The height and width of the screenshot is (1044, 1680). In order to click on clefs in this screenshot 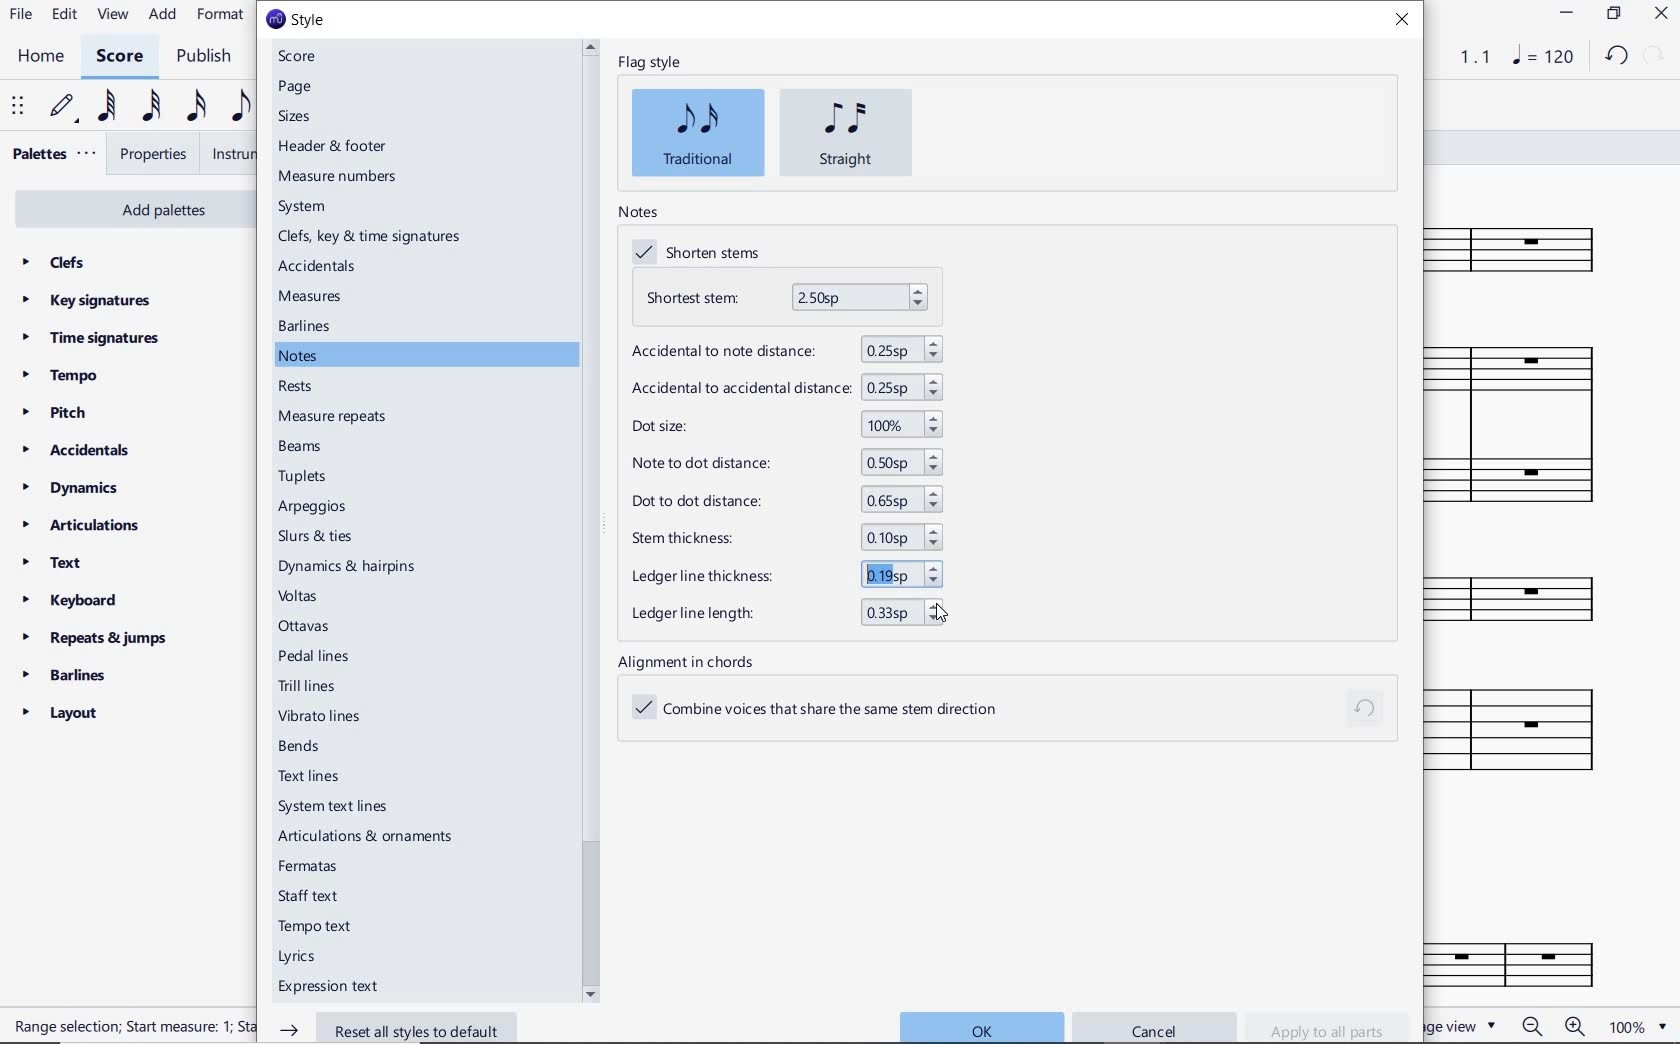, I will do `click(53, 262)`.